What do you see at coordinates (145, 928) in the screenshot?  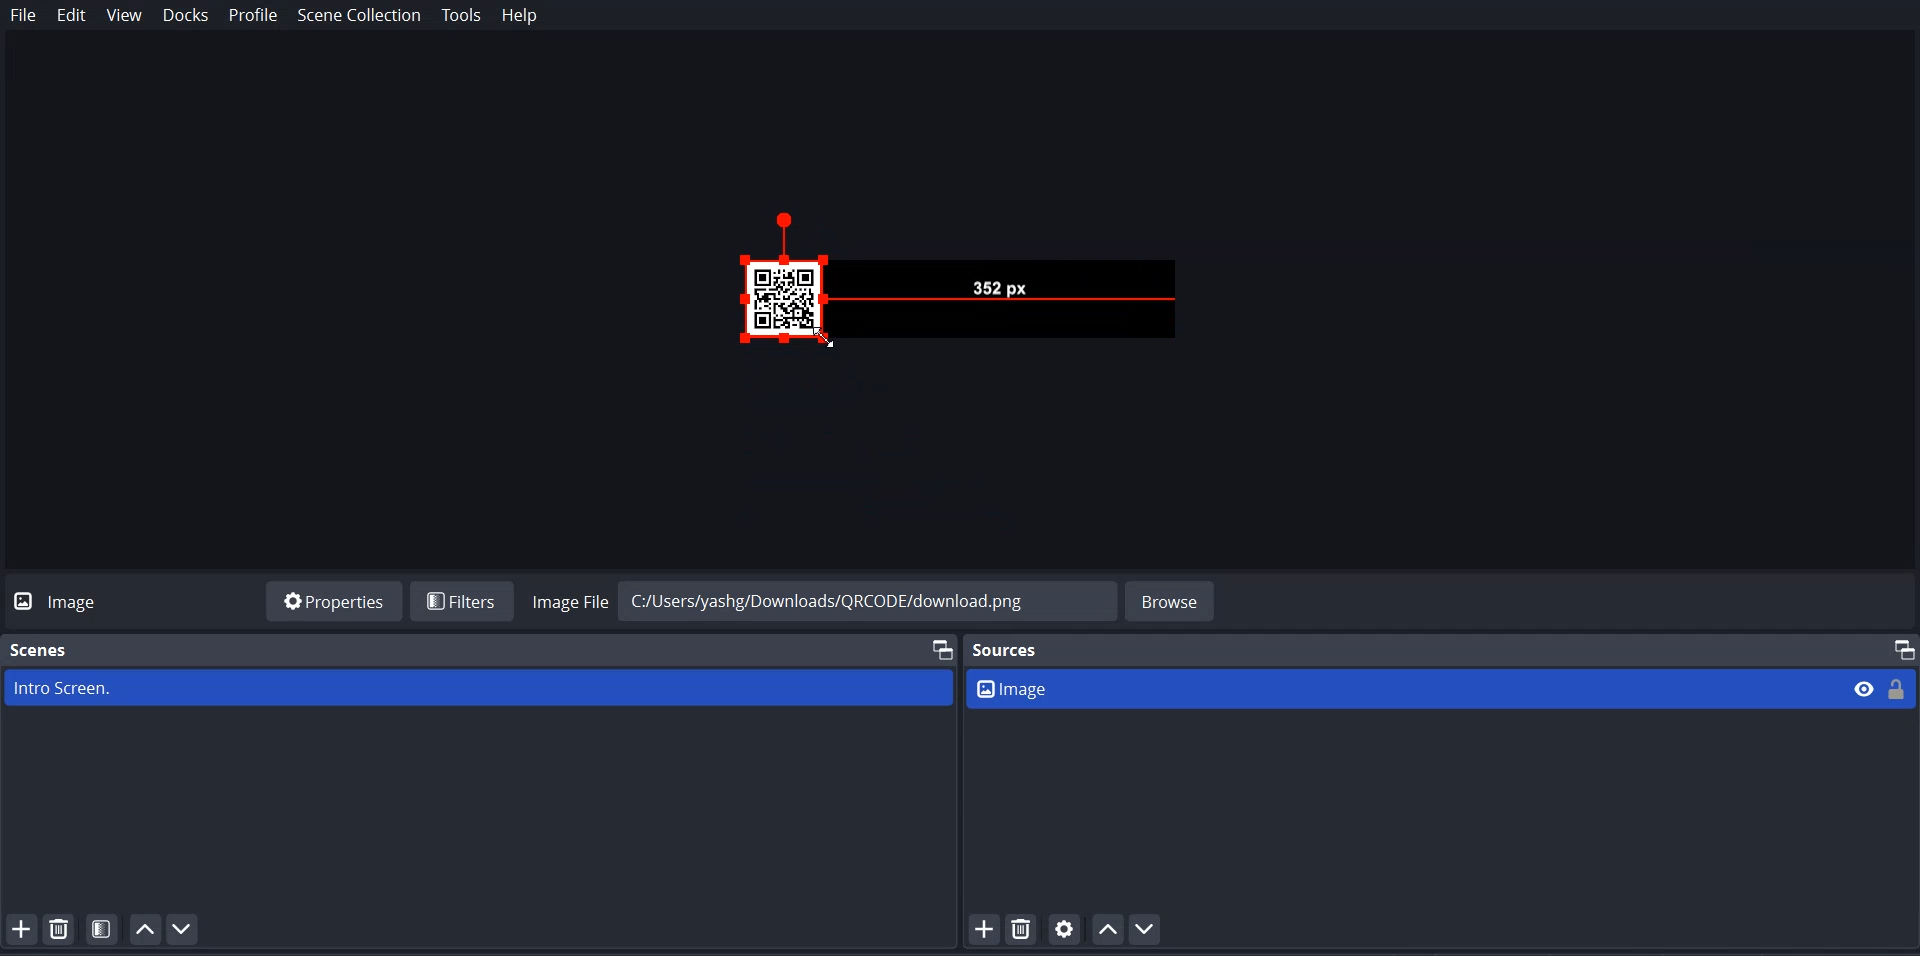 I see `Move Scene Up` at bounding box center [145, 928].